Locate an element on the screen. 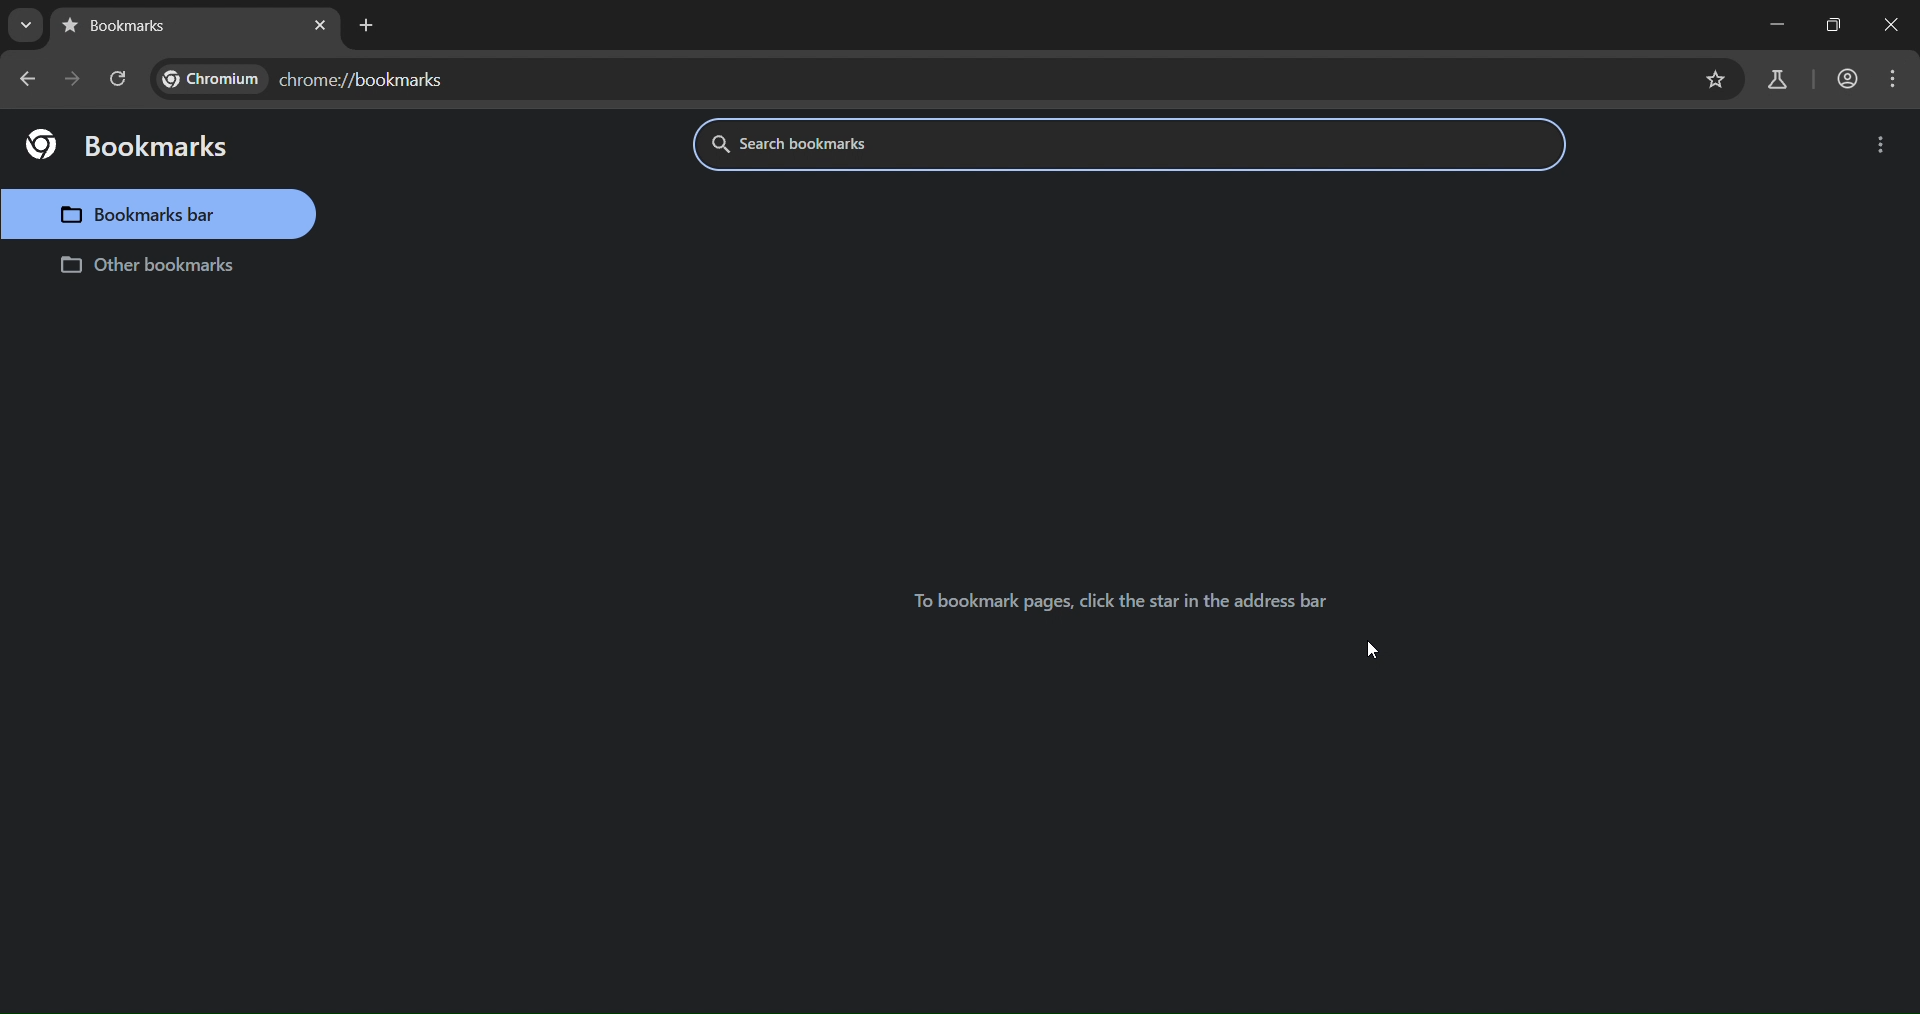 This screenshot has width=1920, height=1014. To bookmark pages, click the star in the address bar is located at coordinates (1125, 600).